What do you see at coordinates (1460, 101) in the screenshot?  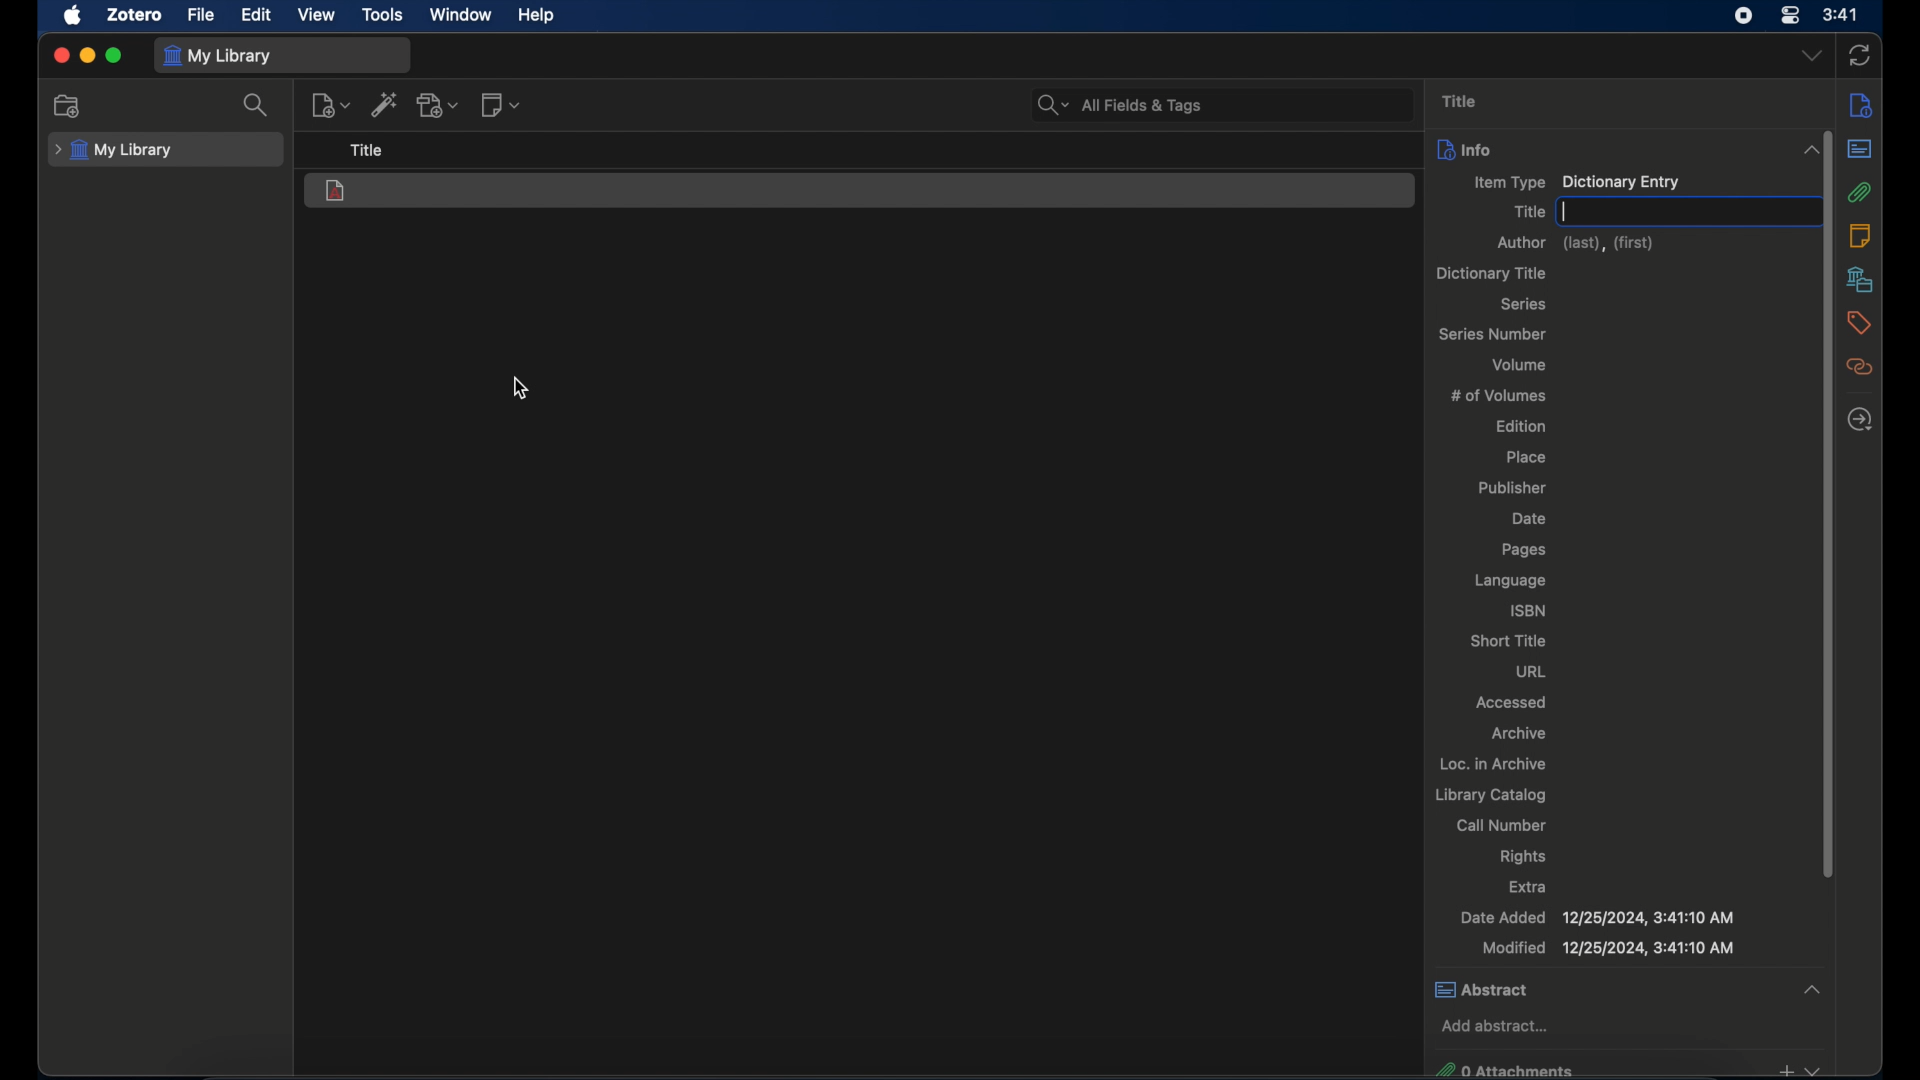 I see `title` at bounding box center [1460, 101].